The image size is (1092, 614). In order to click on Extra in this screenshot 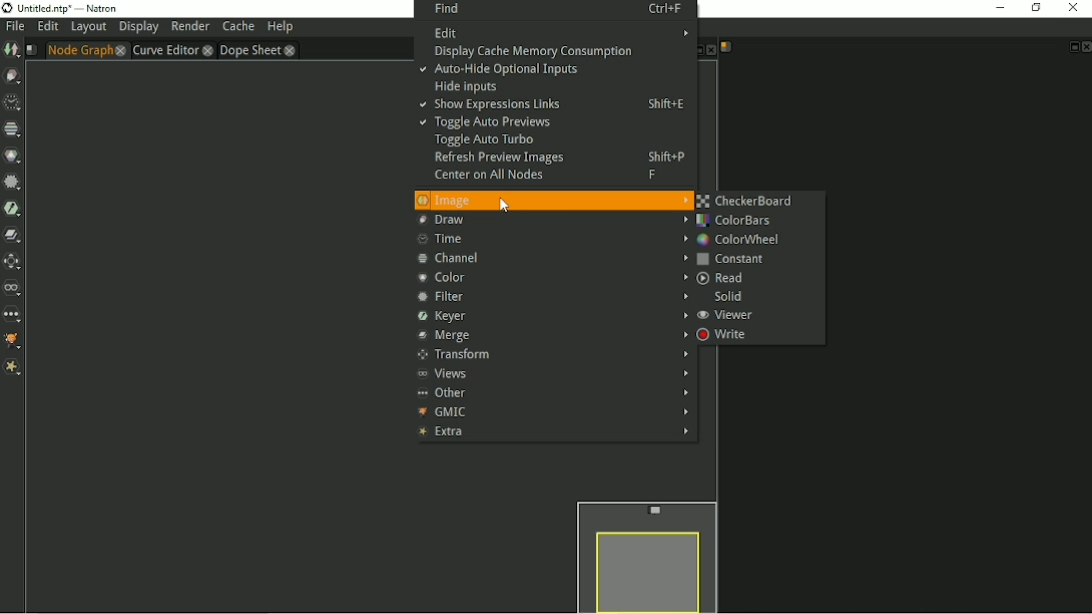, I will do `click(553, 433)`.